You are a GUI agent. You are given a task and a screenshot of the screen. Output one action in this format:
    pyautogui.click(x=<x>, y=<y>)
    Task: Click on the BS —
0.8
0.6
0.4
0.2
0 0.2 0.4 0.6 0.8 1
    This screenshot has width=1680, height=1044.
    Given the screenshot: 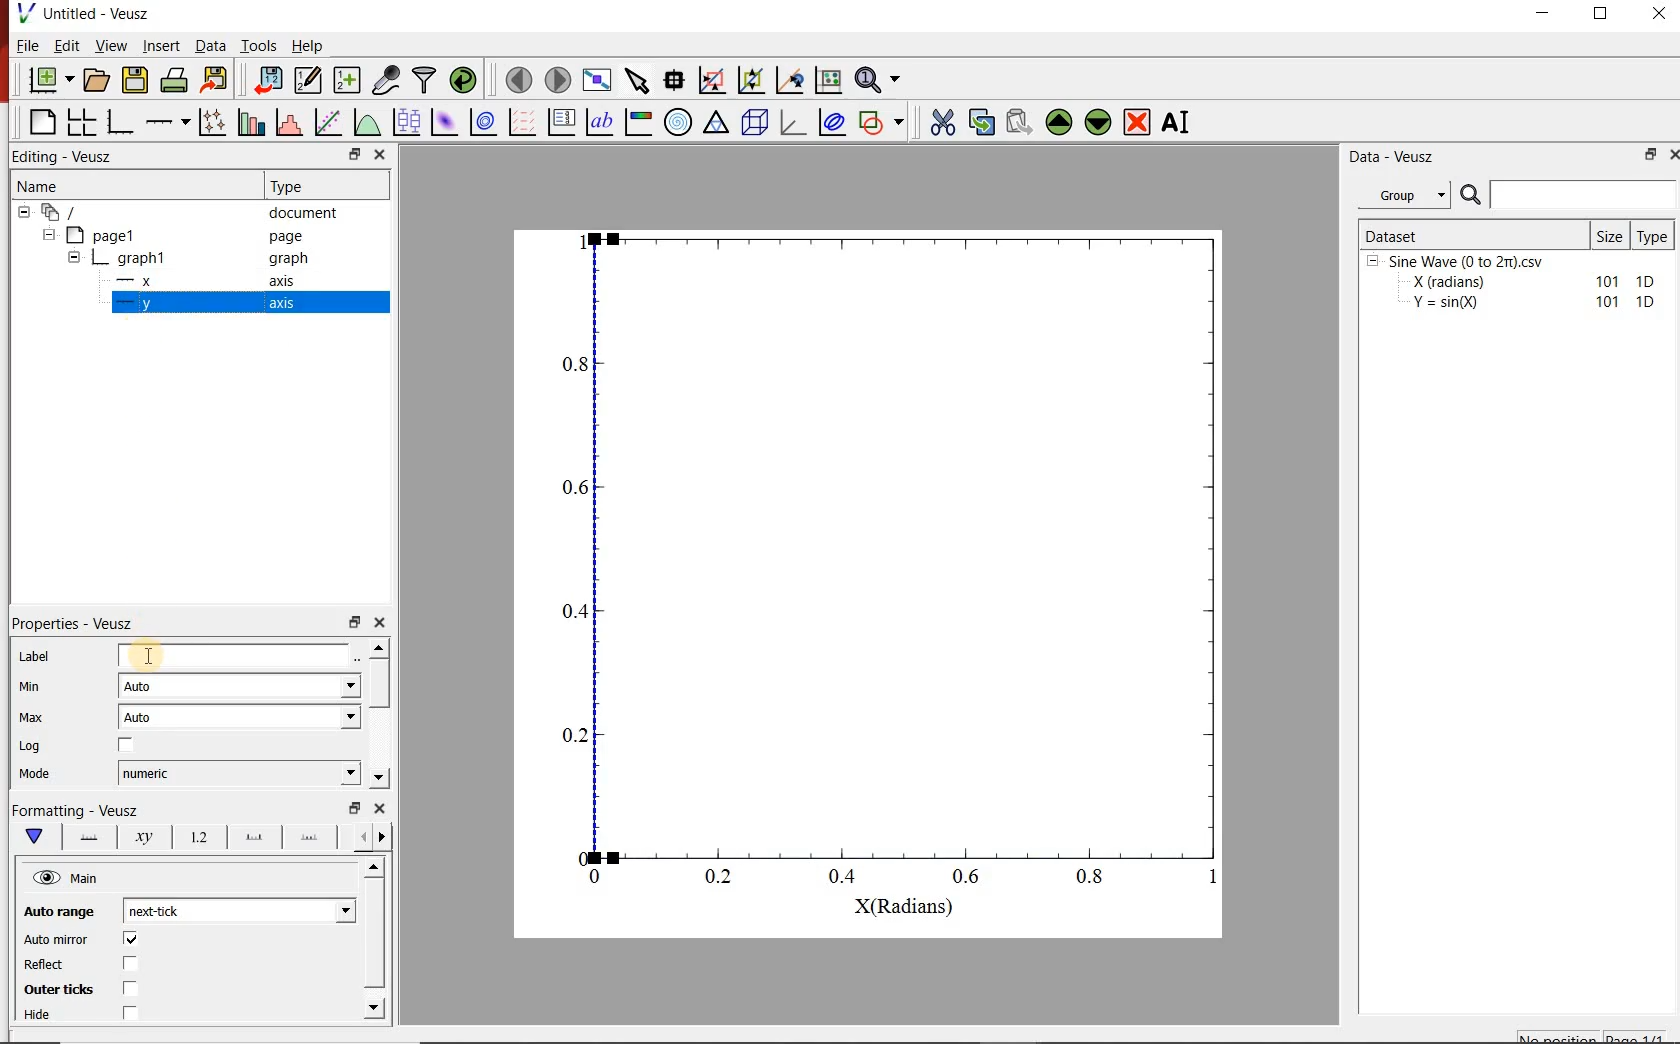 What is the action you would take?
    pyautogui.click(x=893, y=568)
    